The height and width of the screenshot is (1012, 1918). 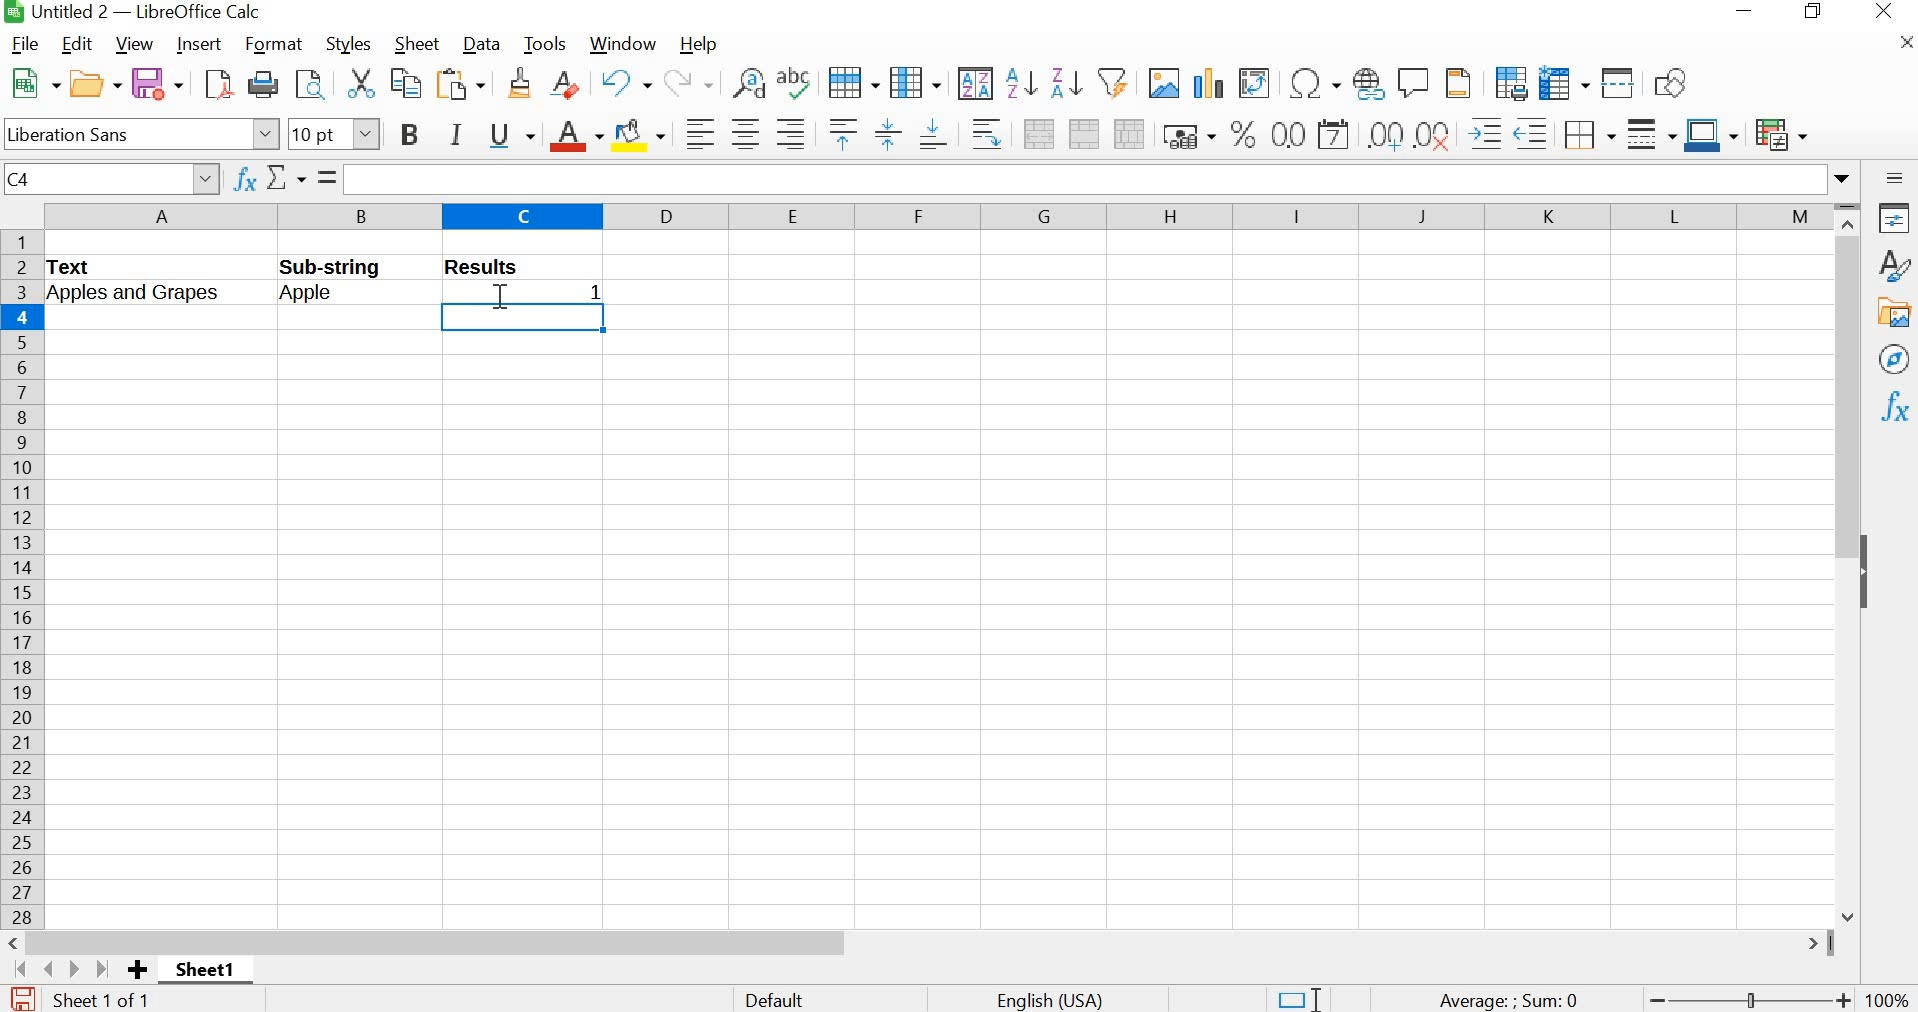 What do you see at coordinates (414, 45) in the screenshot?
I see `sheet` at bounding box center [414, 45].